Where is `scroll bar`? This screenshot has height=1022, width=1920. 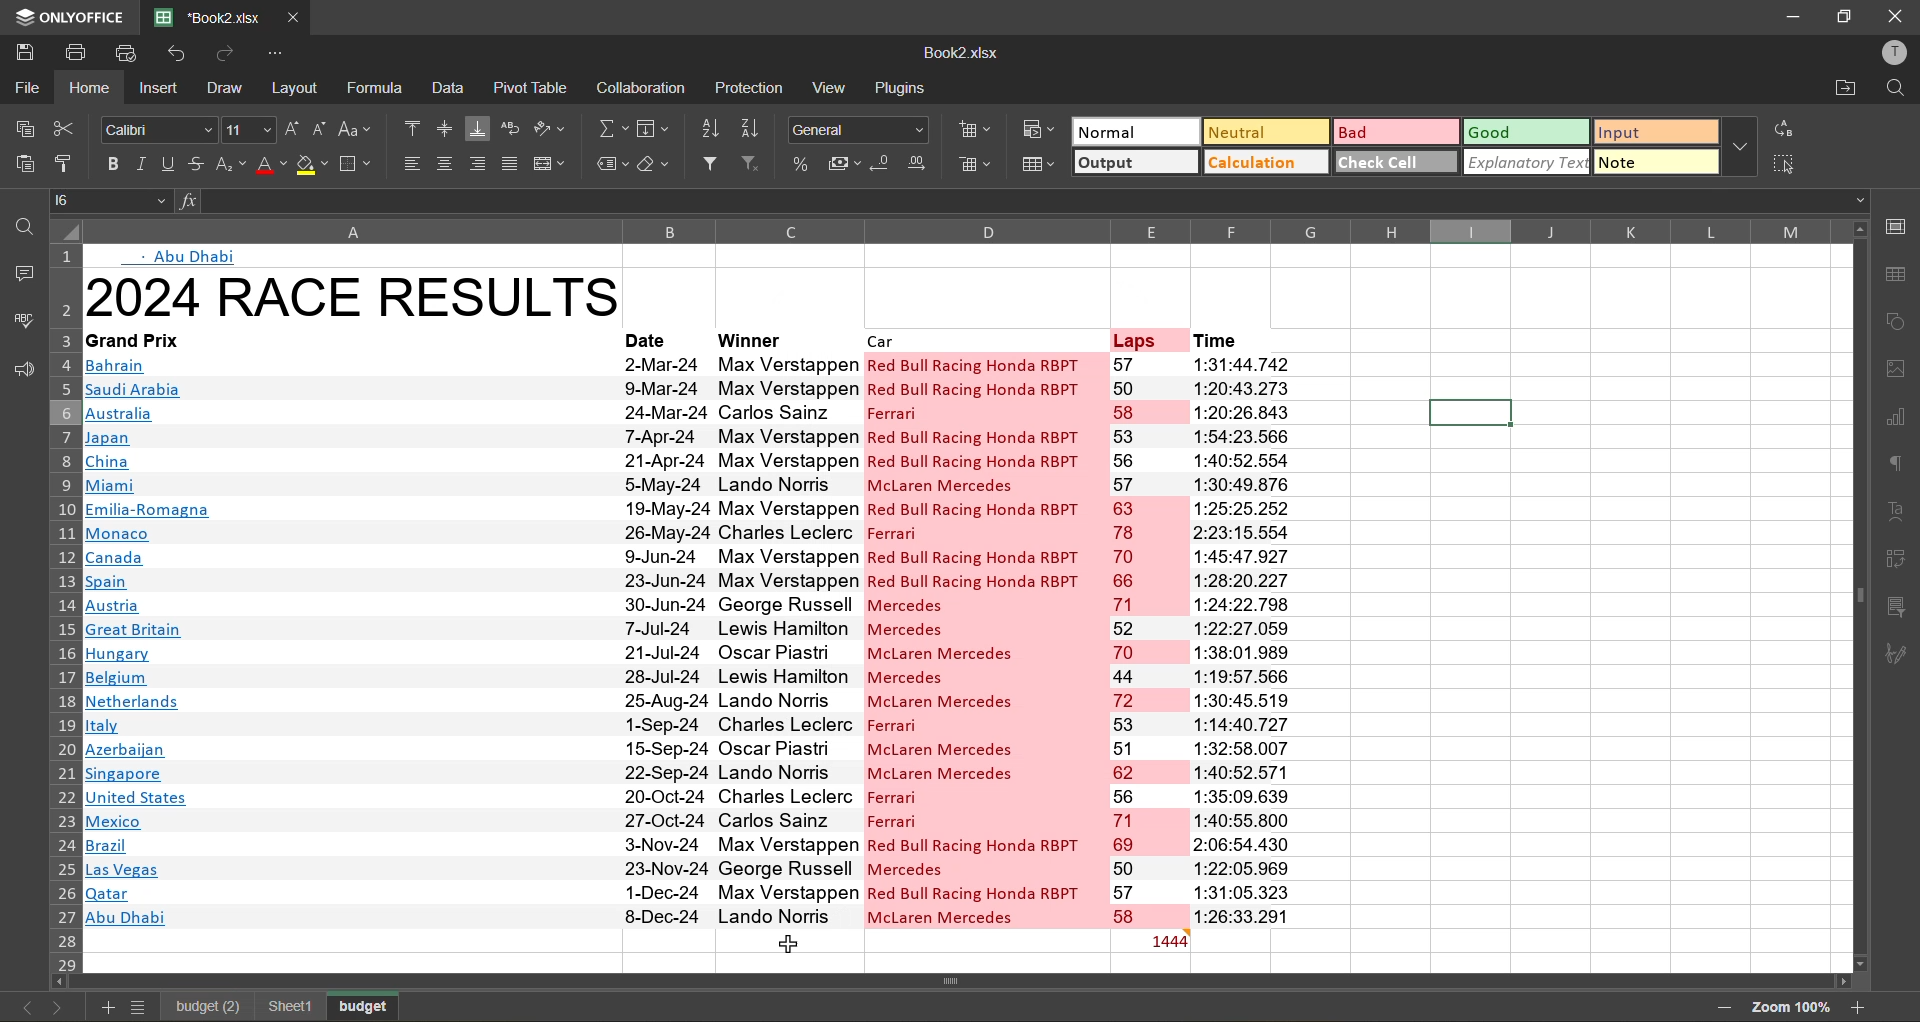 scroll bar is located at coordinates (1859, 501).